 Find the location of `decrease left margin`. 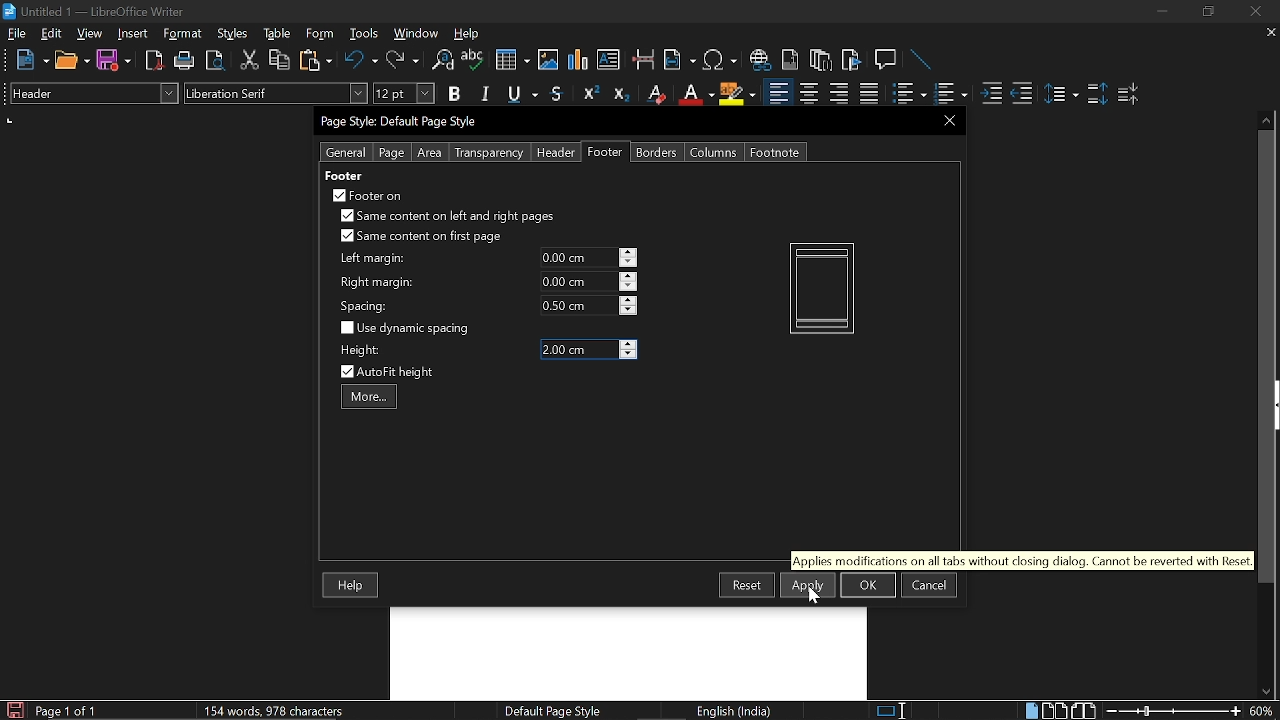

decrease left margin is located at coordinates (629, 263).